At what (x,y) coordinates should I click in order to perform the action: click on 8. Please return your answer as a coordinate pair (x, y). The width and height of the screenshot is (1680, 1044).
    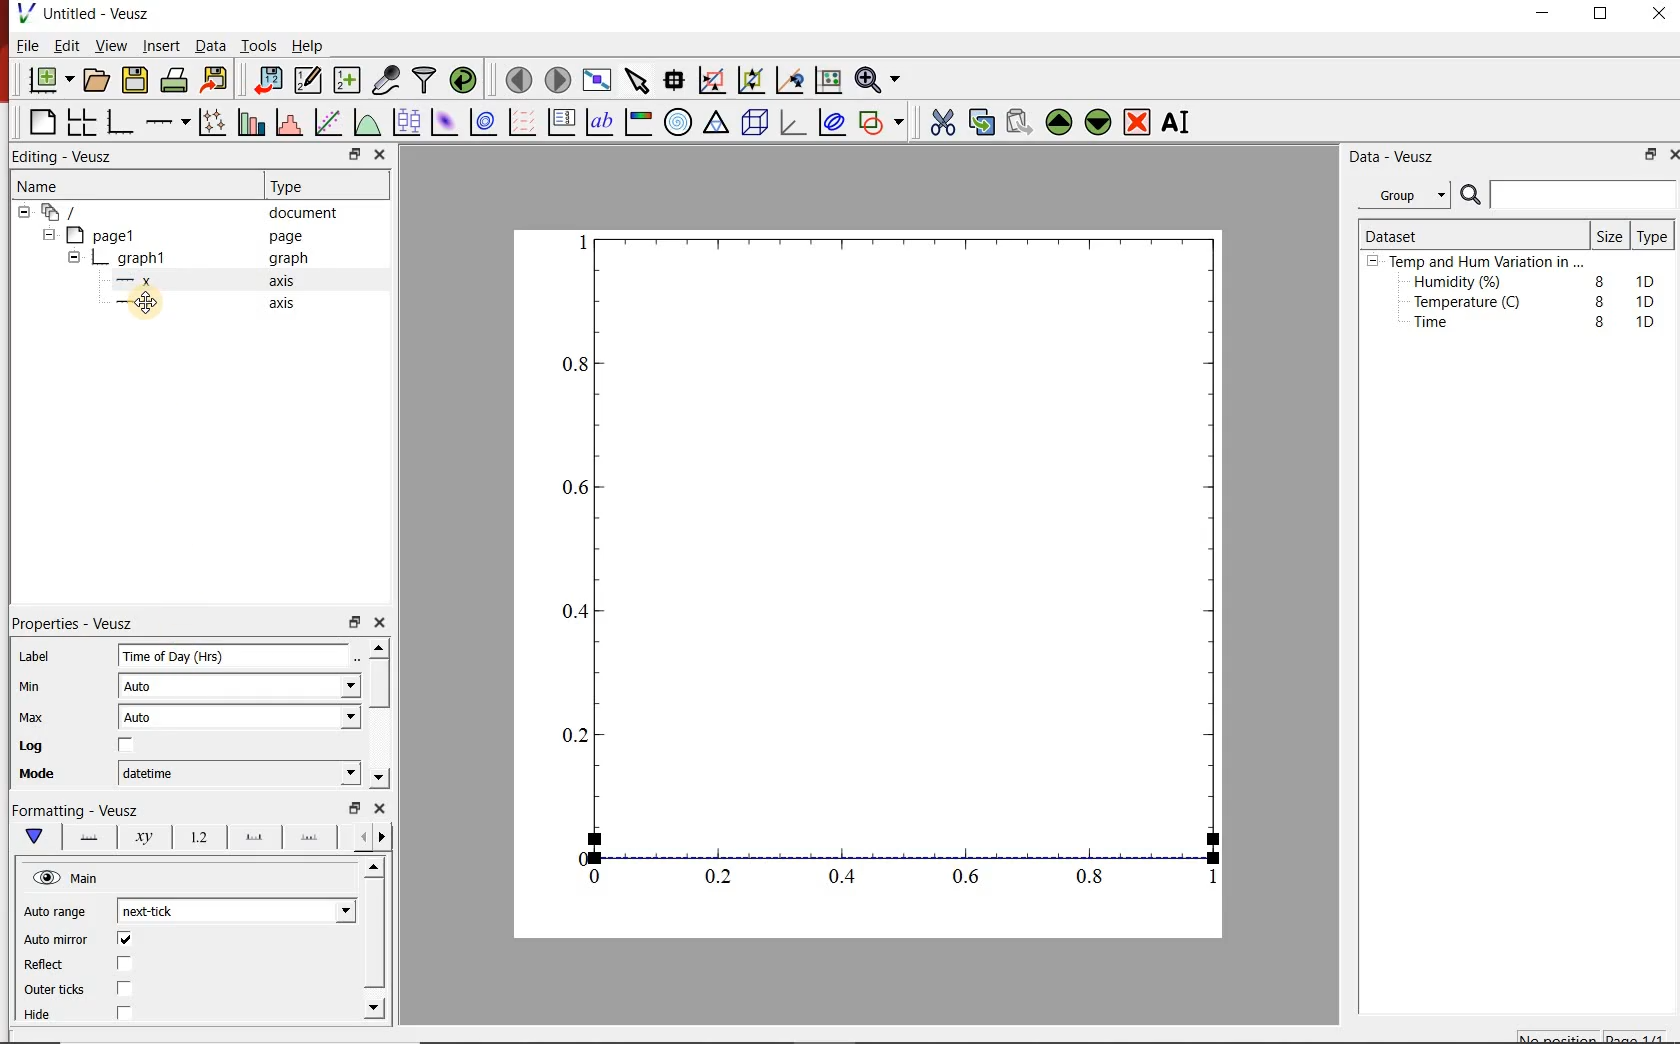
    Looking at the image, I should click on (1600, 322).